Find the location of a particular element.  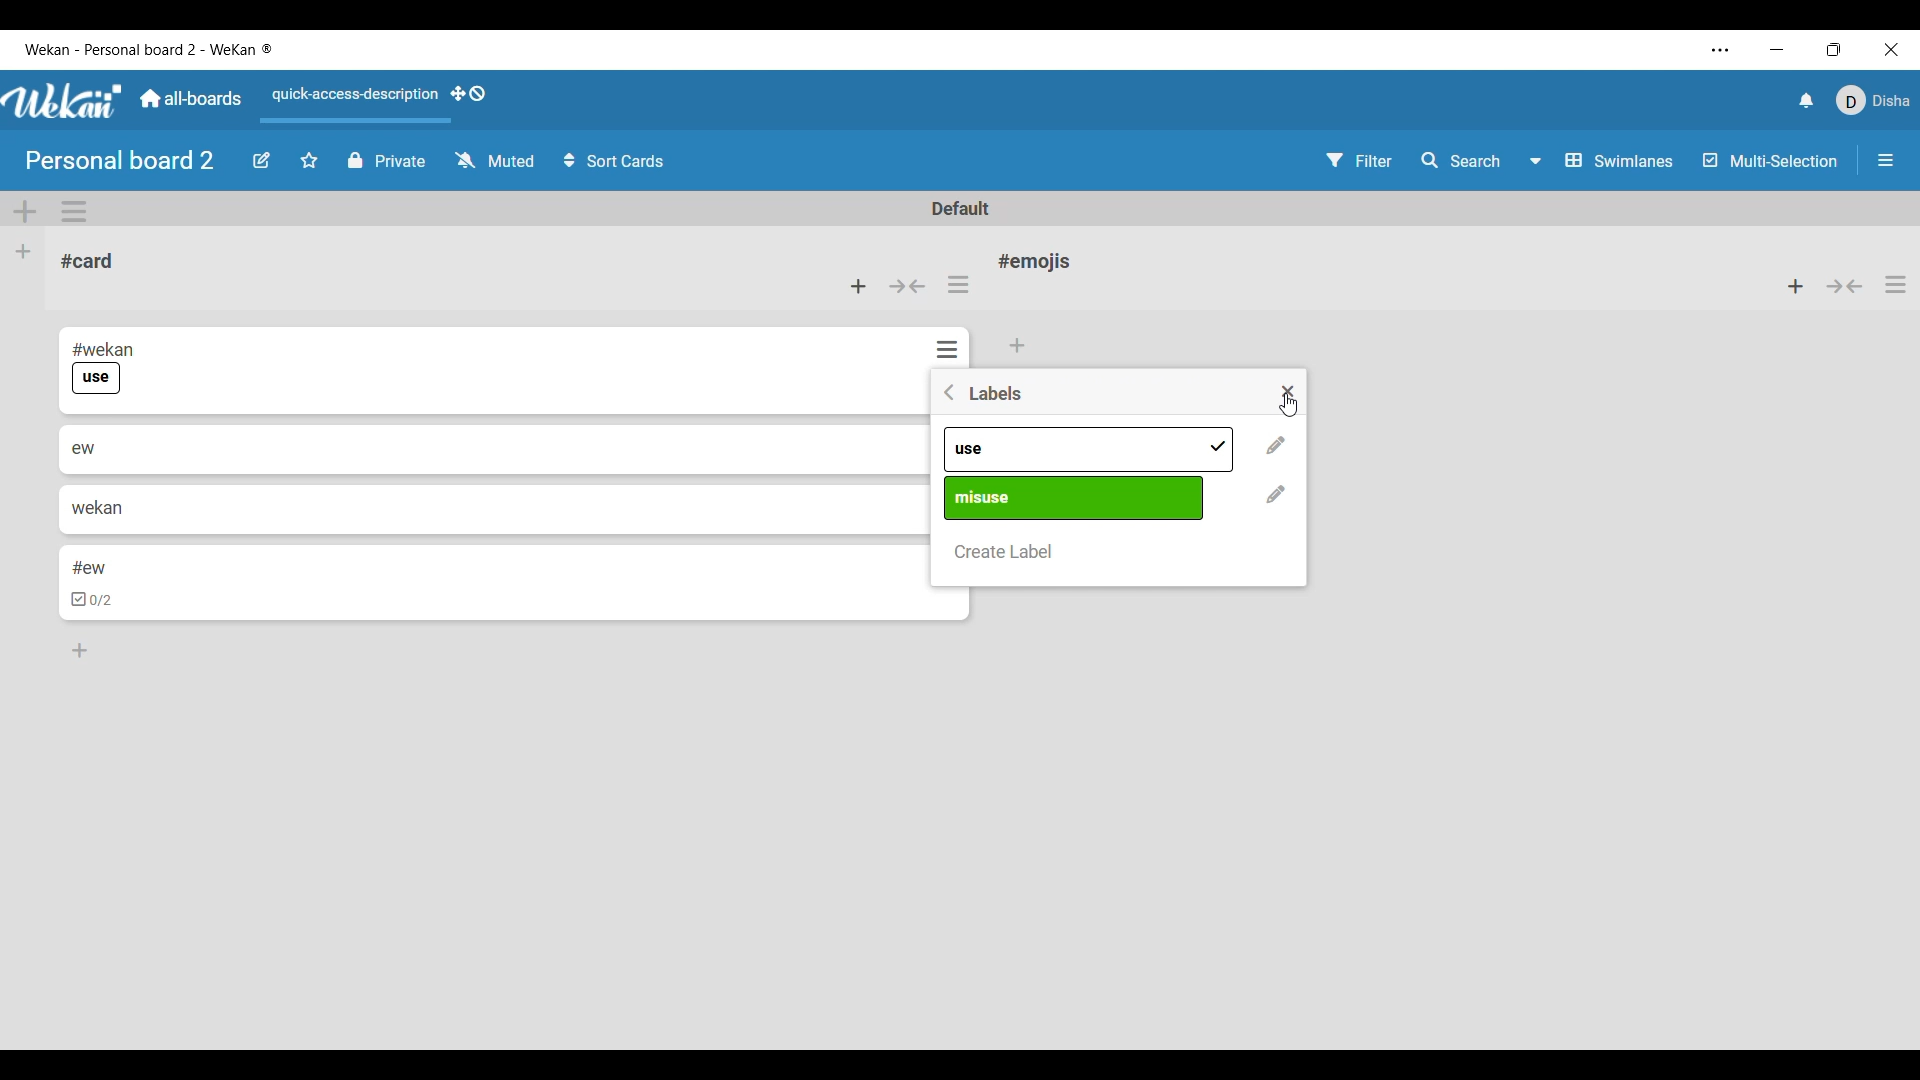

Board name is located at coordinates (119, 160).